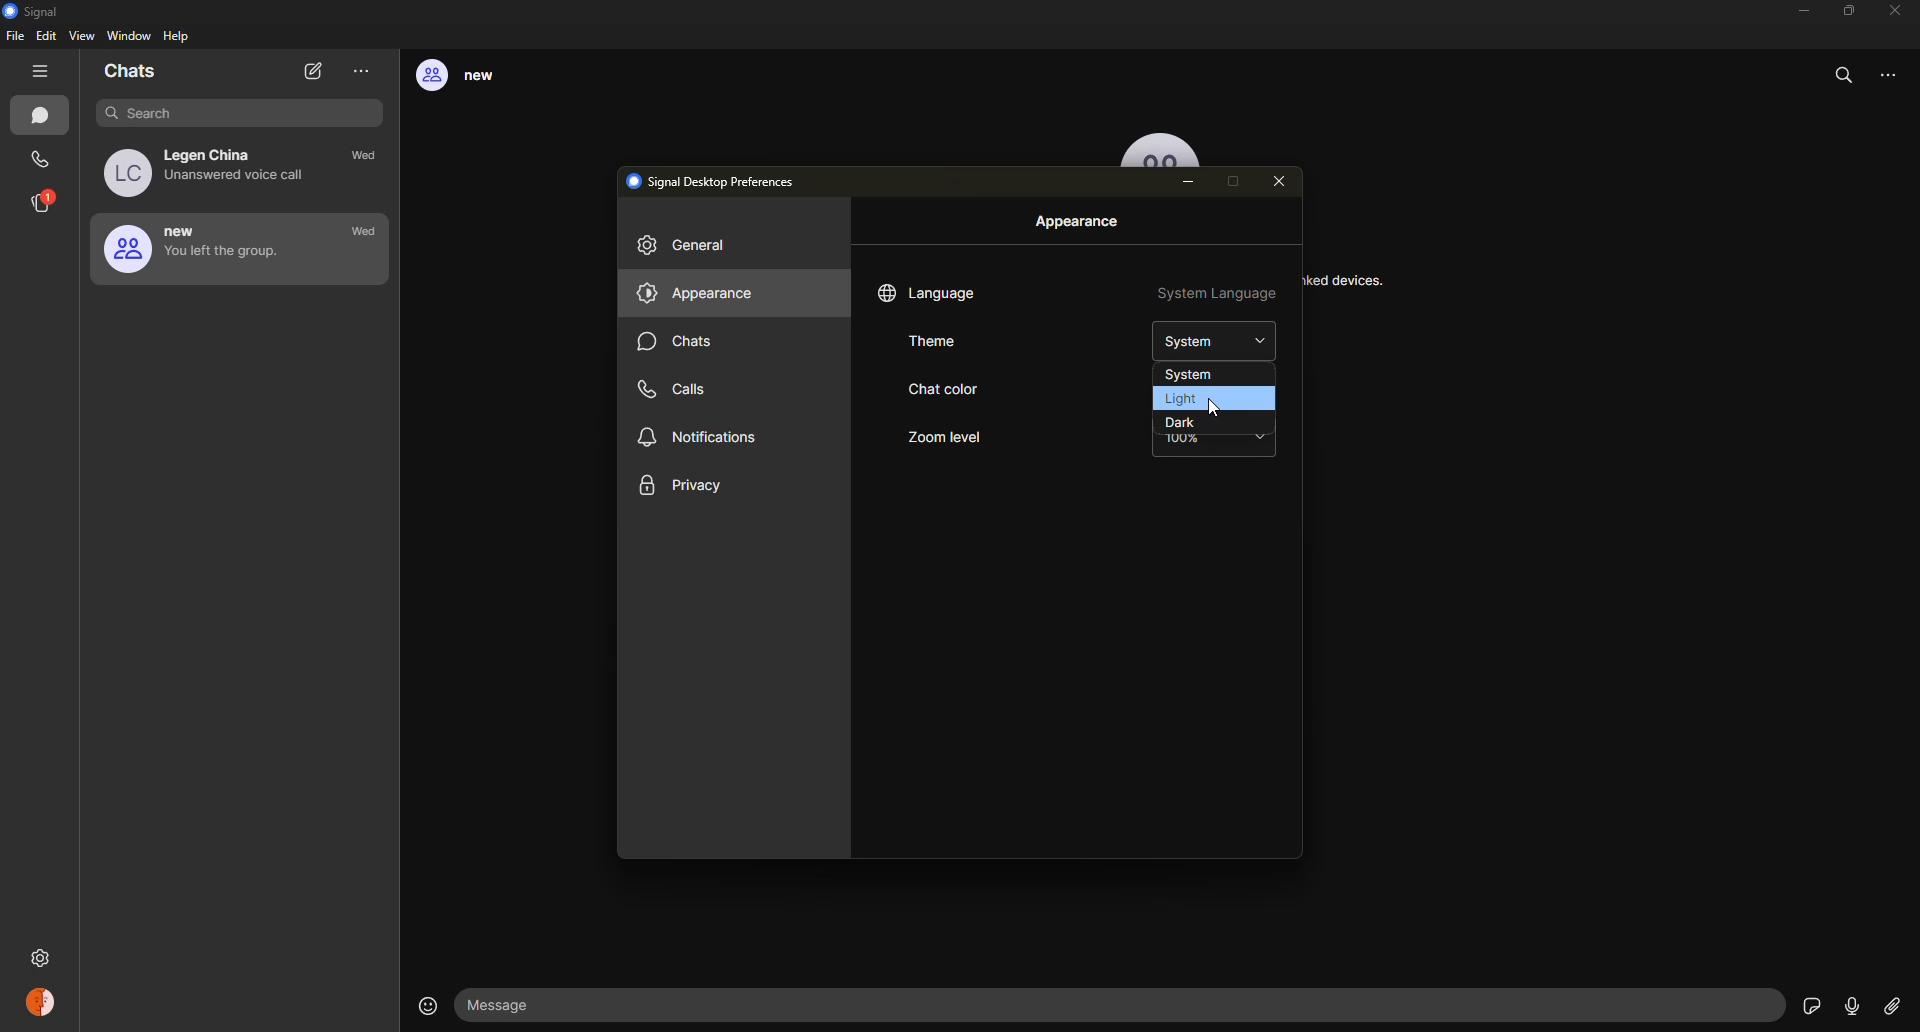 The width and height of the screenshot is (1920, 1032). Describe the element at coordinates (700, 439) in the screenshot. I see `notifications` at that location.